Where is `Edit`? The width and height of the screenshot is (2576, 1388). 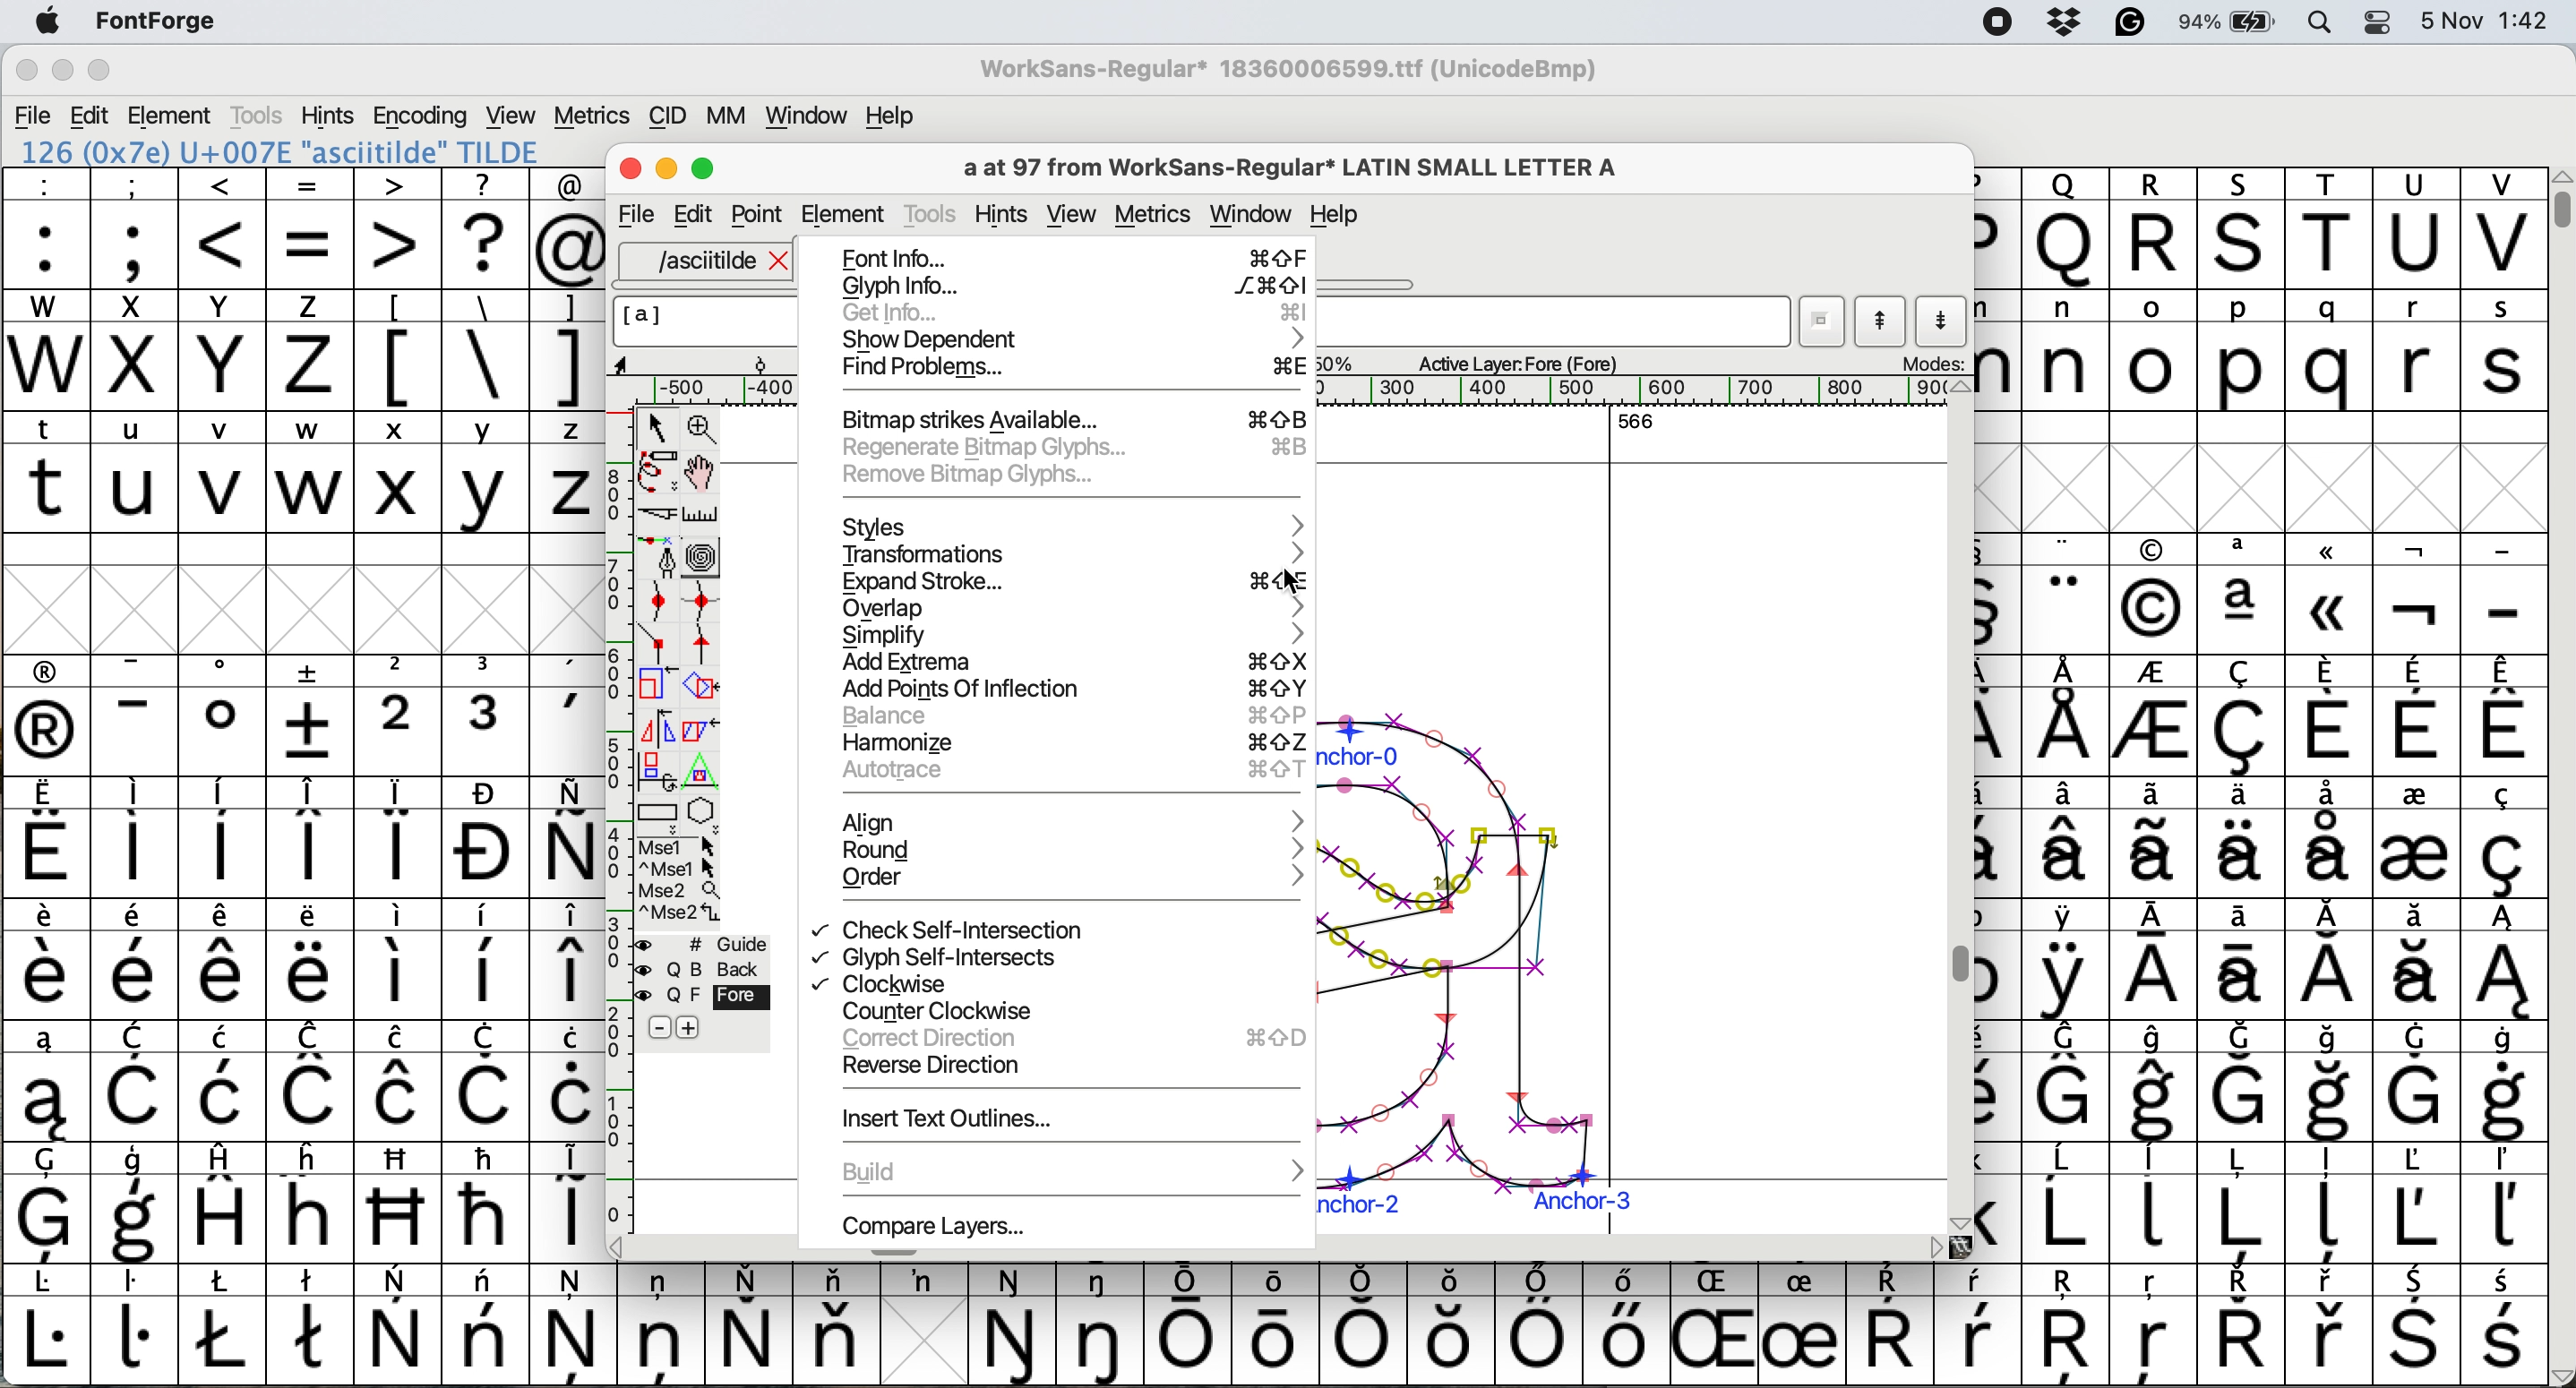 Edit is located at coordinates (693, 214).